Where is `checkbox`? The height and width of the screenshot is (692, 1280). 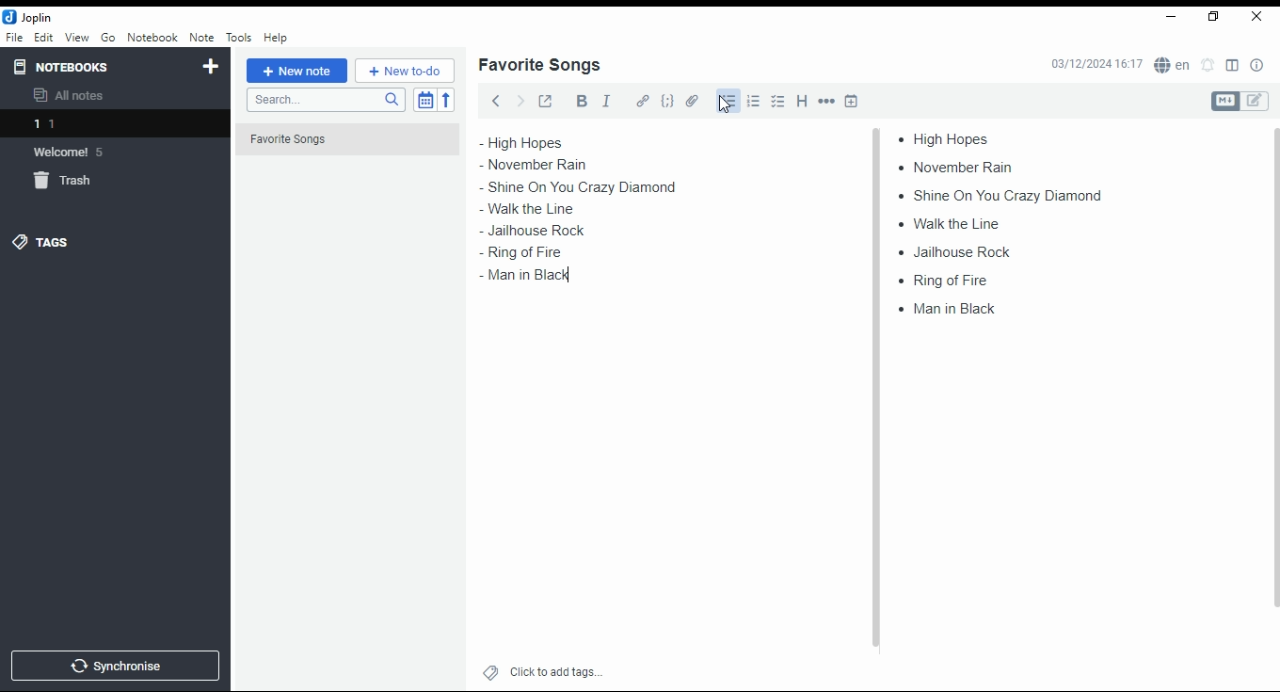
checkbox is located at coordinates (776, 103).